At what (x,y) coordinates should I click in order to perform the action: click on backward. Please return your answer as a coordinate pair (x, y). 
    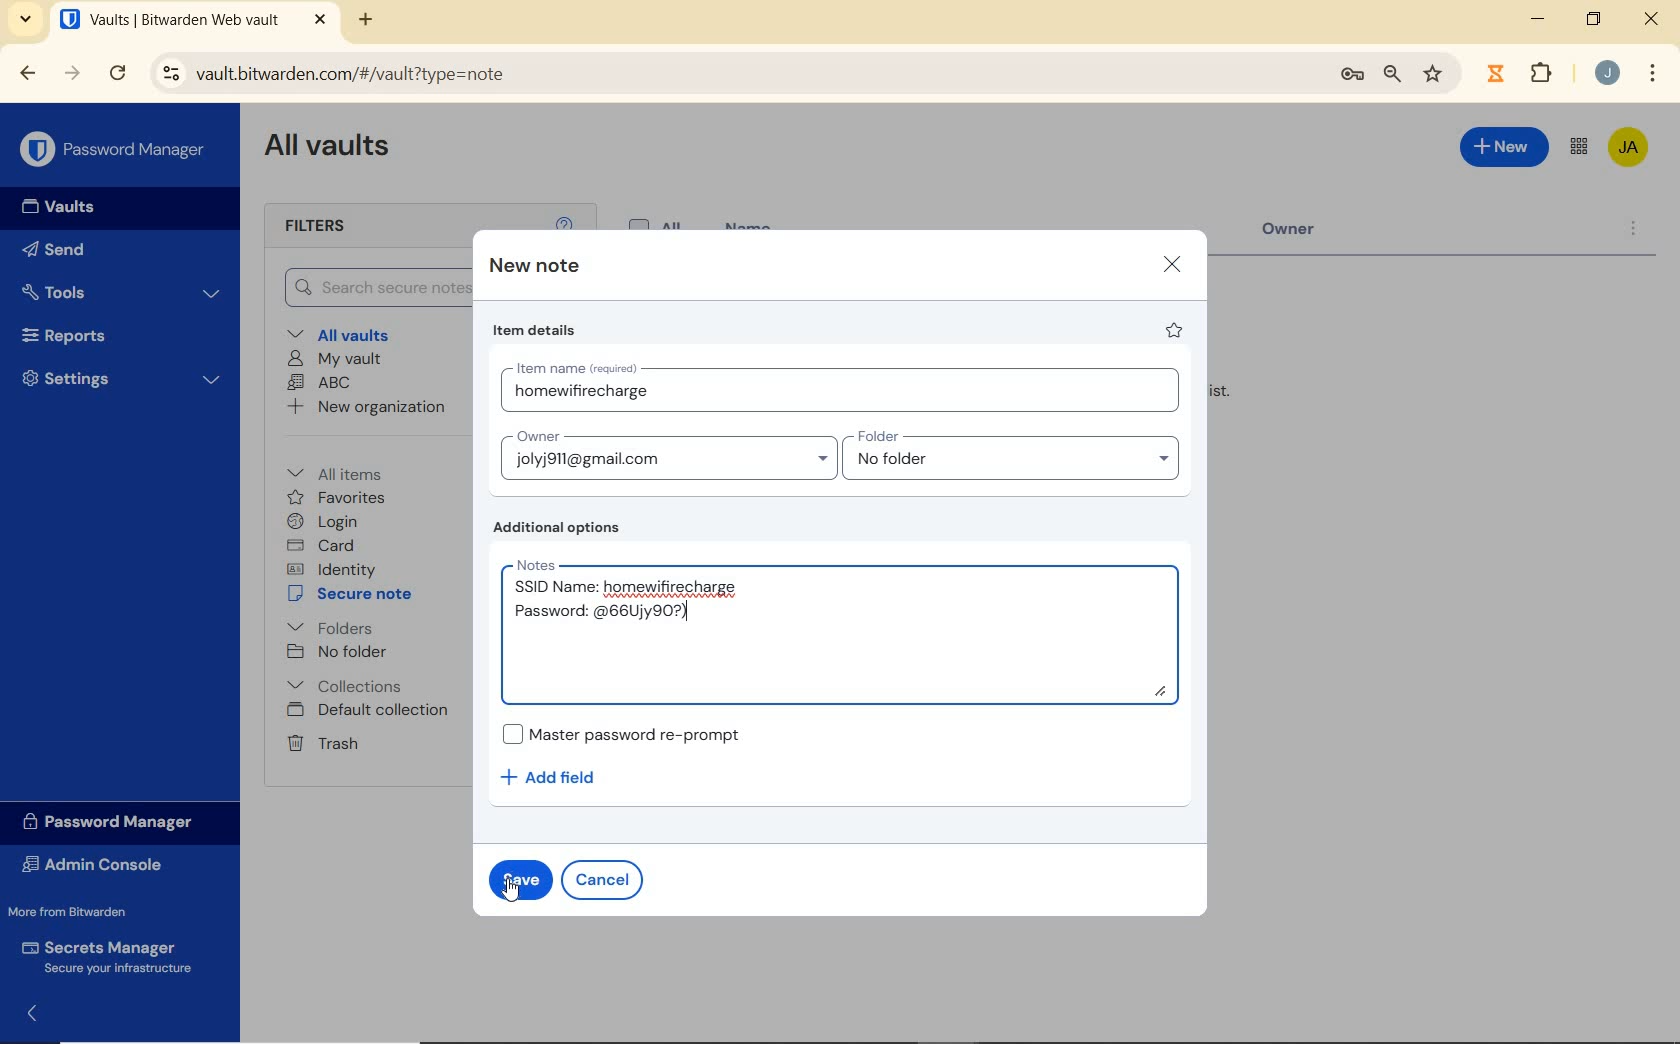
    Looking at the image, I should click on (28, 74).